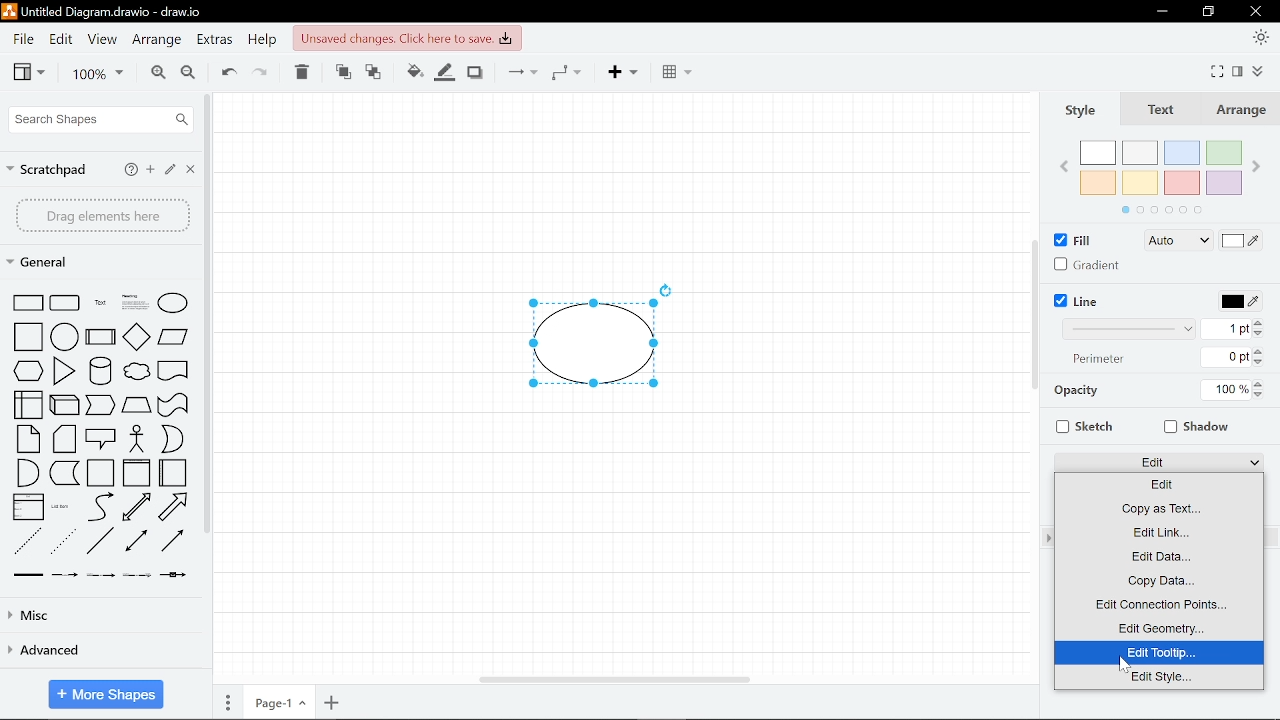 The width and height of the screenshot is (1280, 720). What do you see at coordinates (102, 615) in the screenshot?
I see `Misc shapes` at bounding box center [102, 615].